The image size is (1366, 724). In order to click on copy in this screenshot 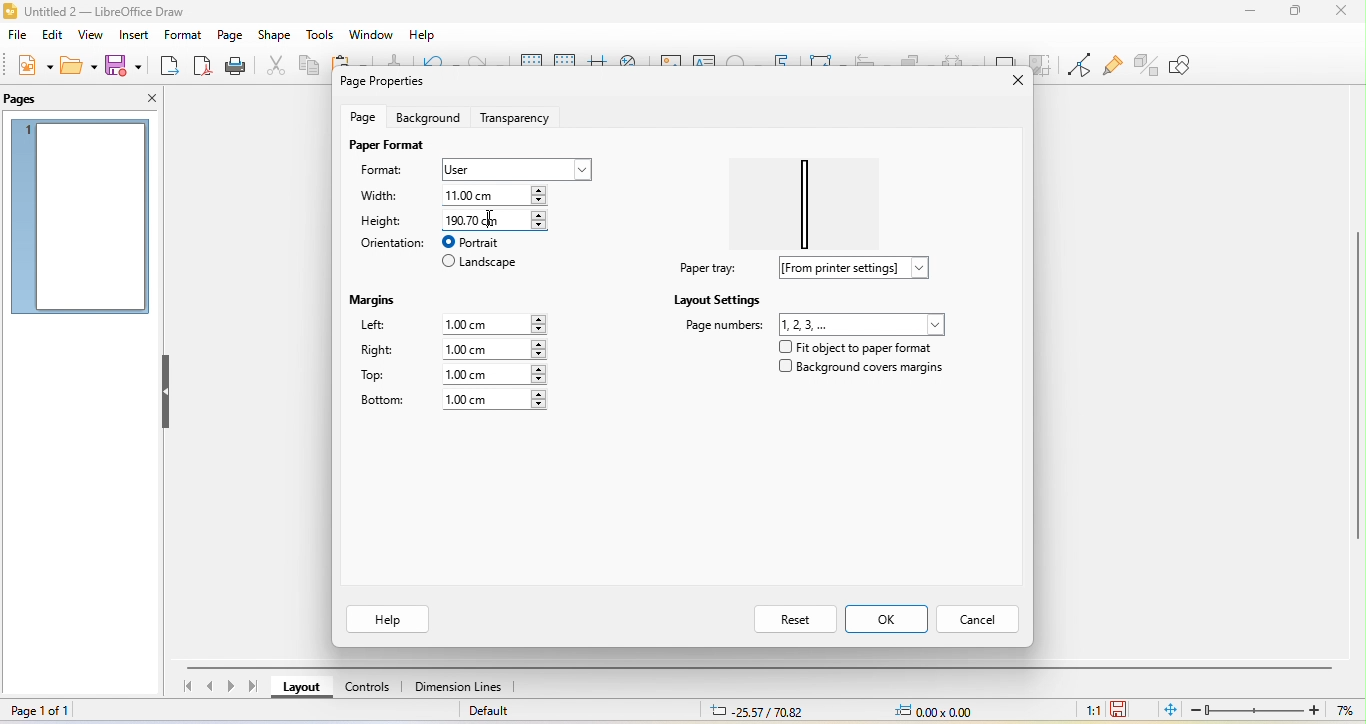, I will do `click(308, 68)`.